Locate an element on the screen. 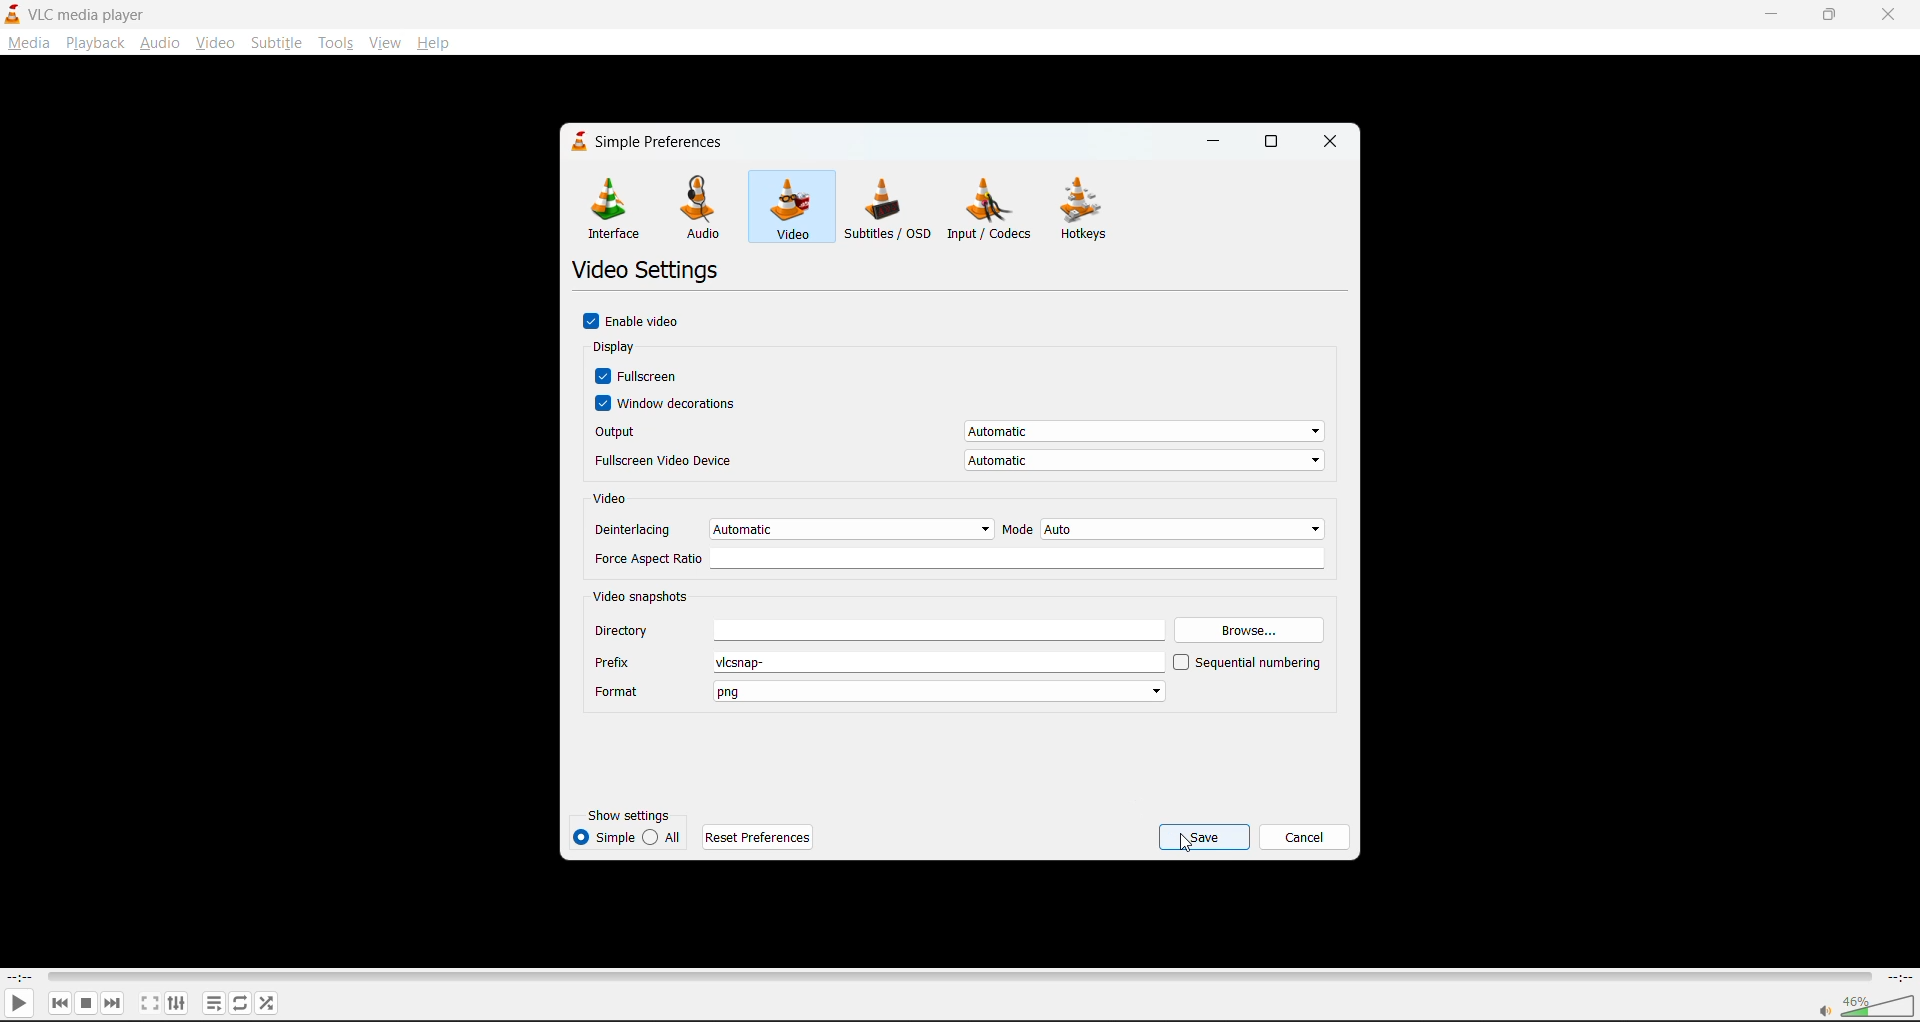  video is located at coordinates (215, 44).